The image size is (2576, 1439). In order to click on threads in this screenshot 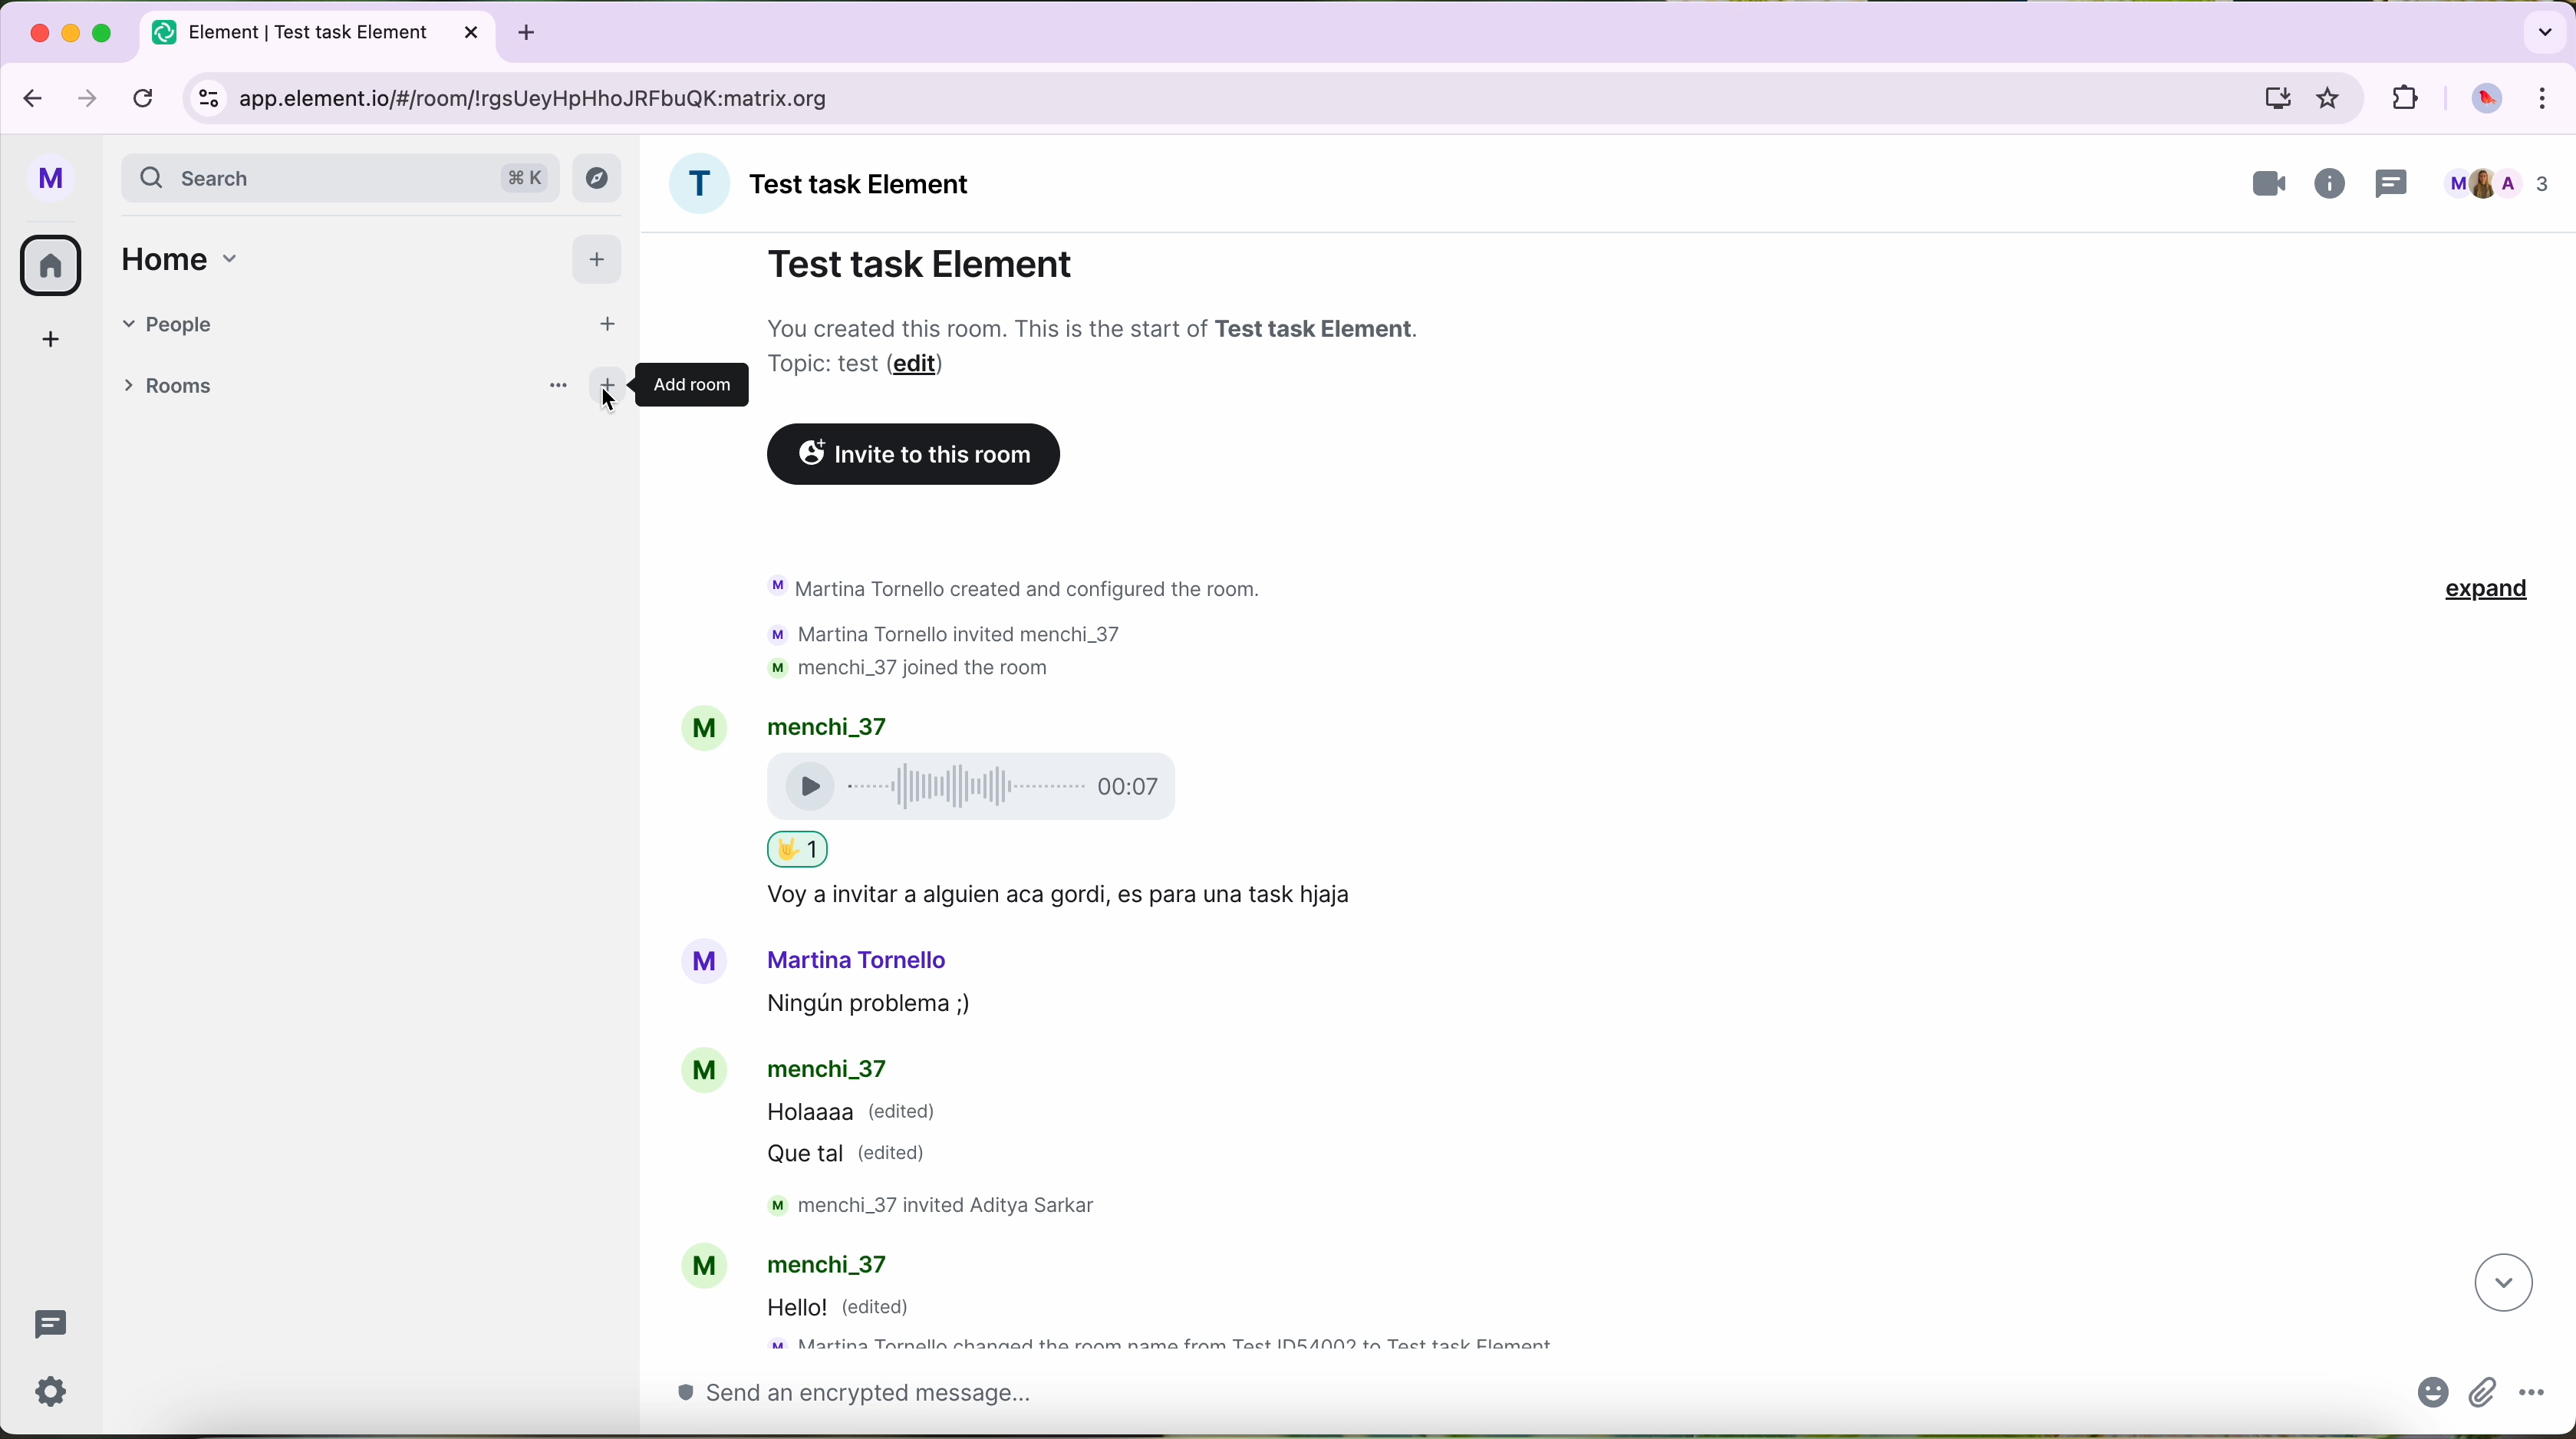, I will do `click(50, 1328)`.